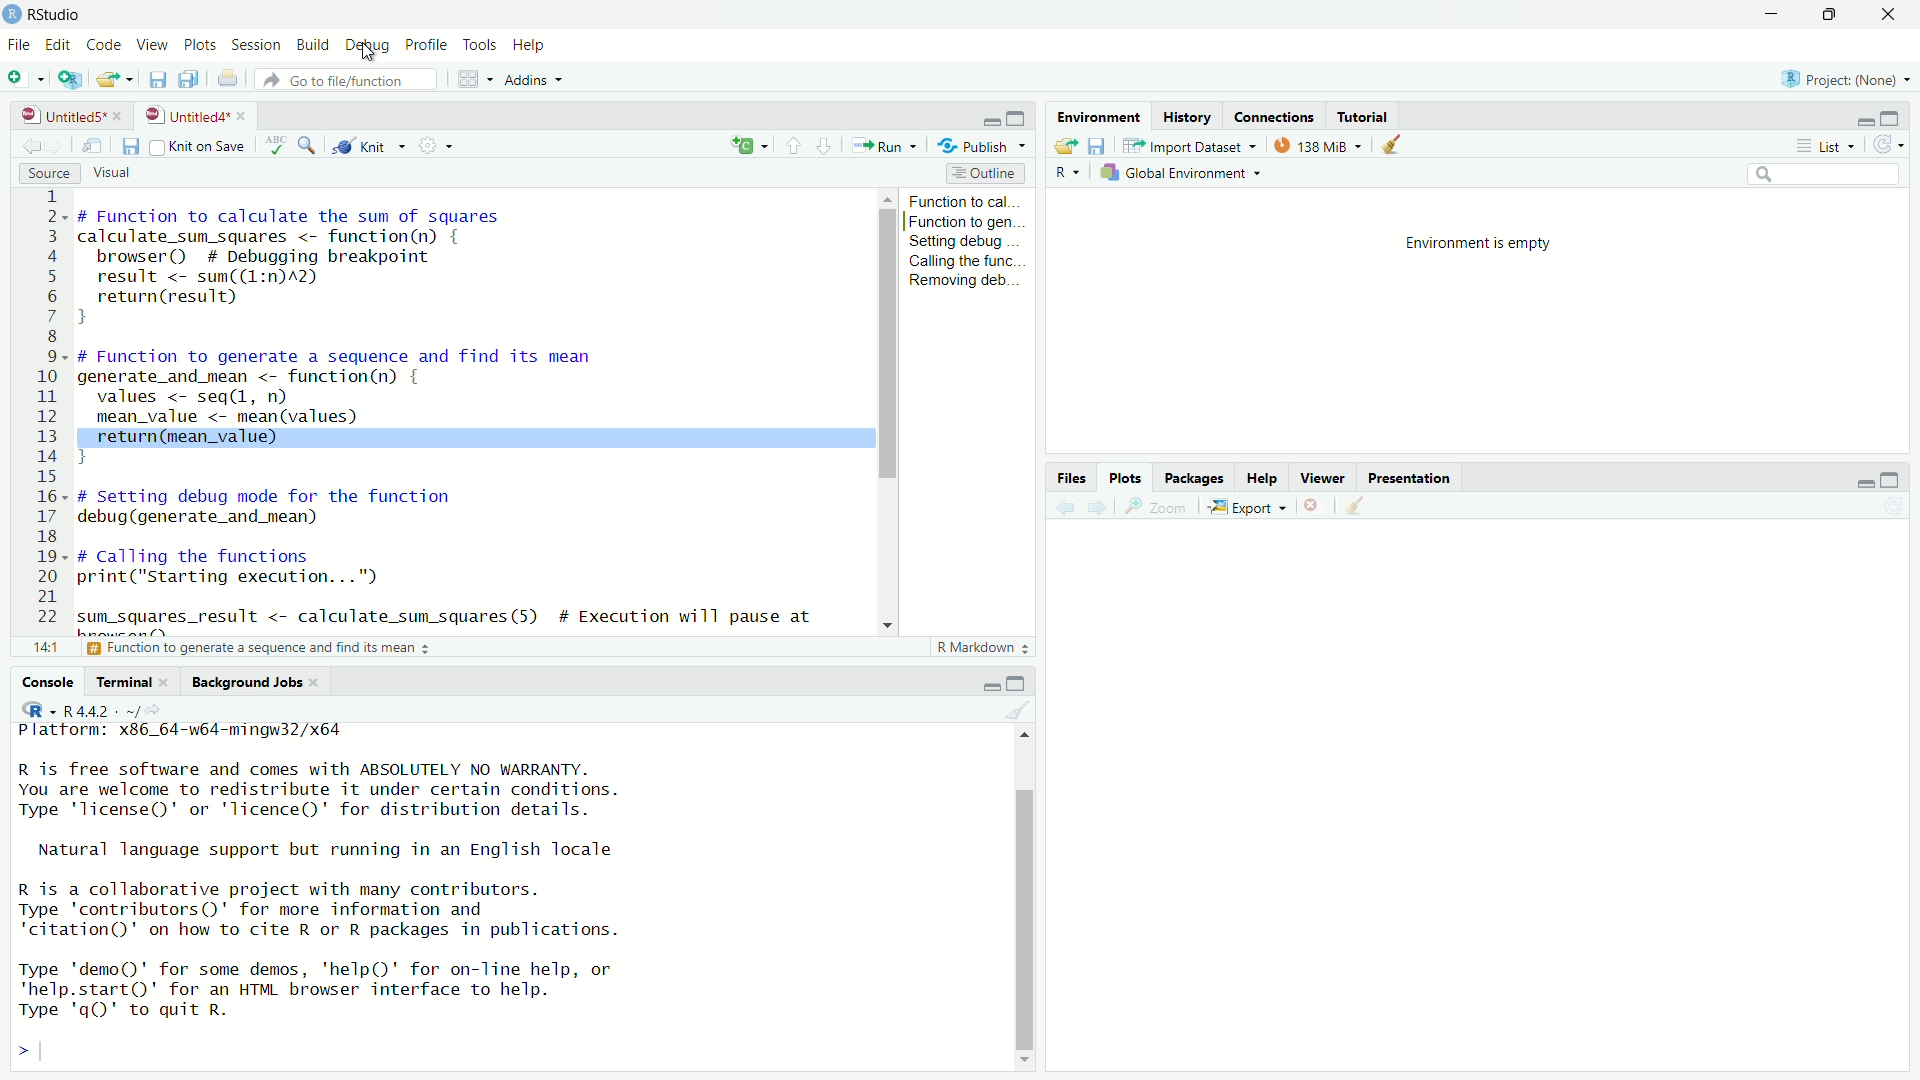 This screenshot has height=1080, width=1920. Describe the element at coordinates (1072, 478) in the screenshot. I see `files` at that location.